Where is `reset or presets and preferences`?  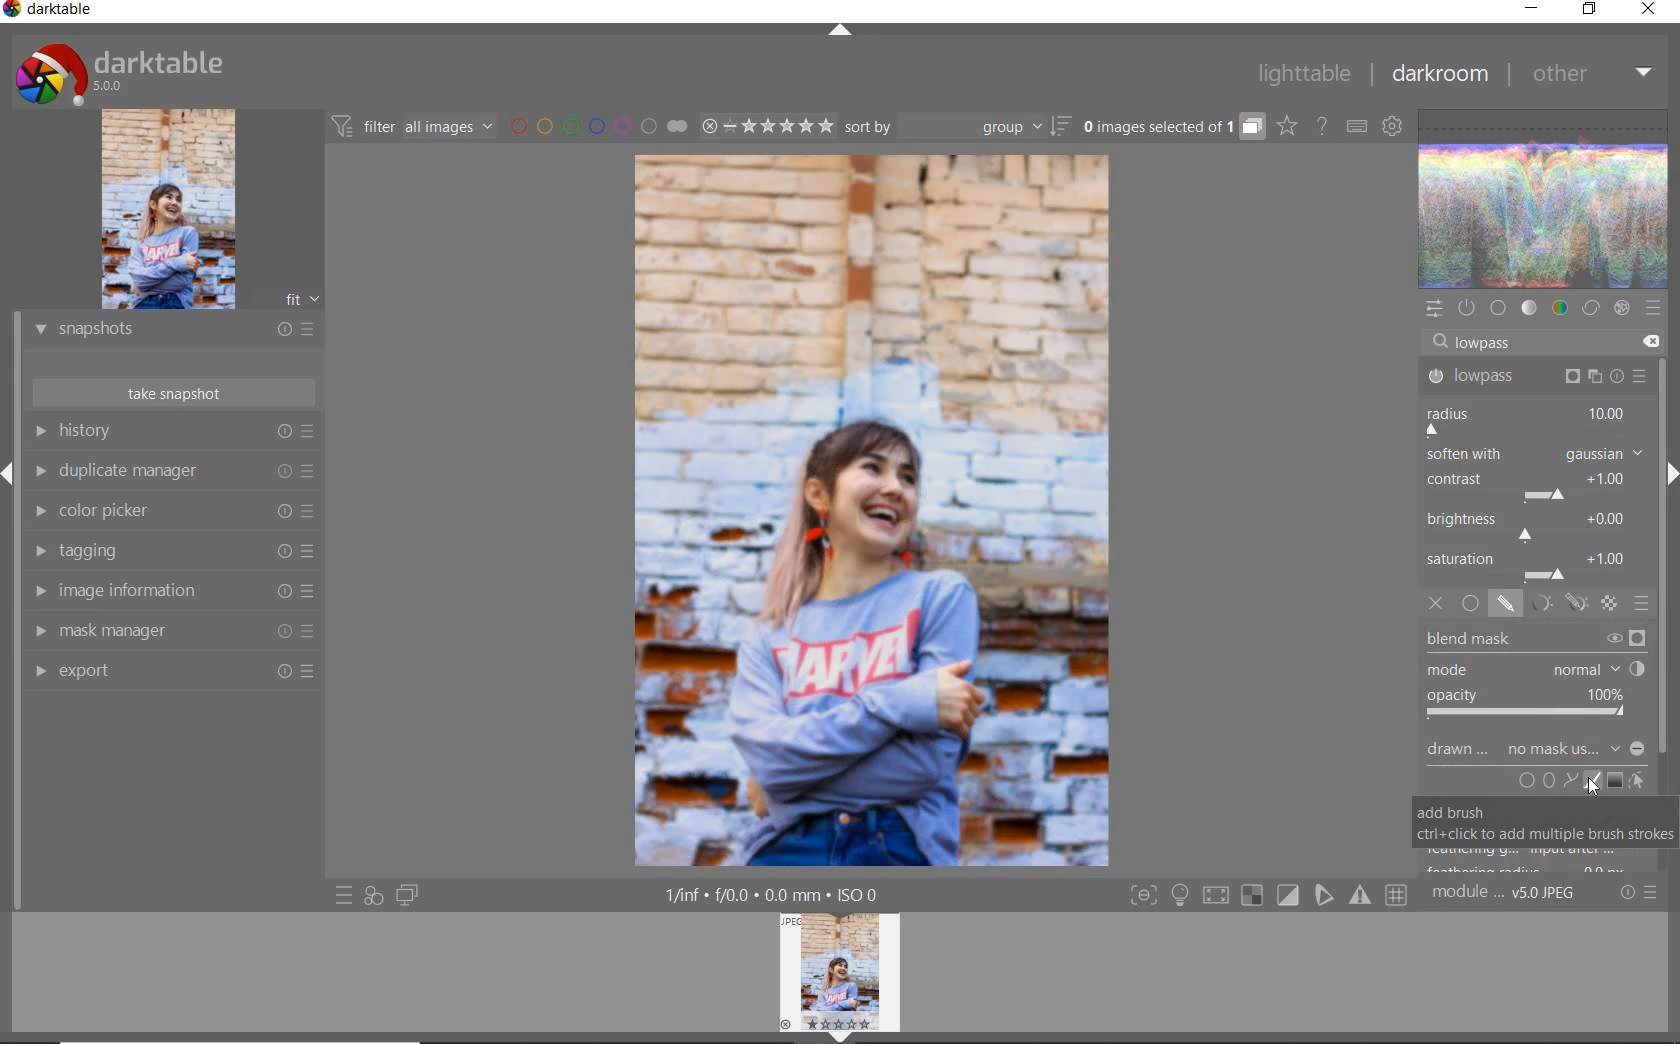 reset or presets and preferences is located at coordinates (1640, 893).